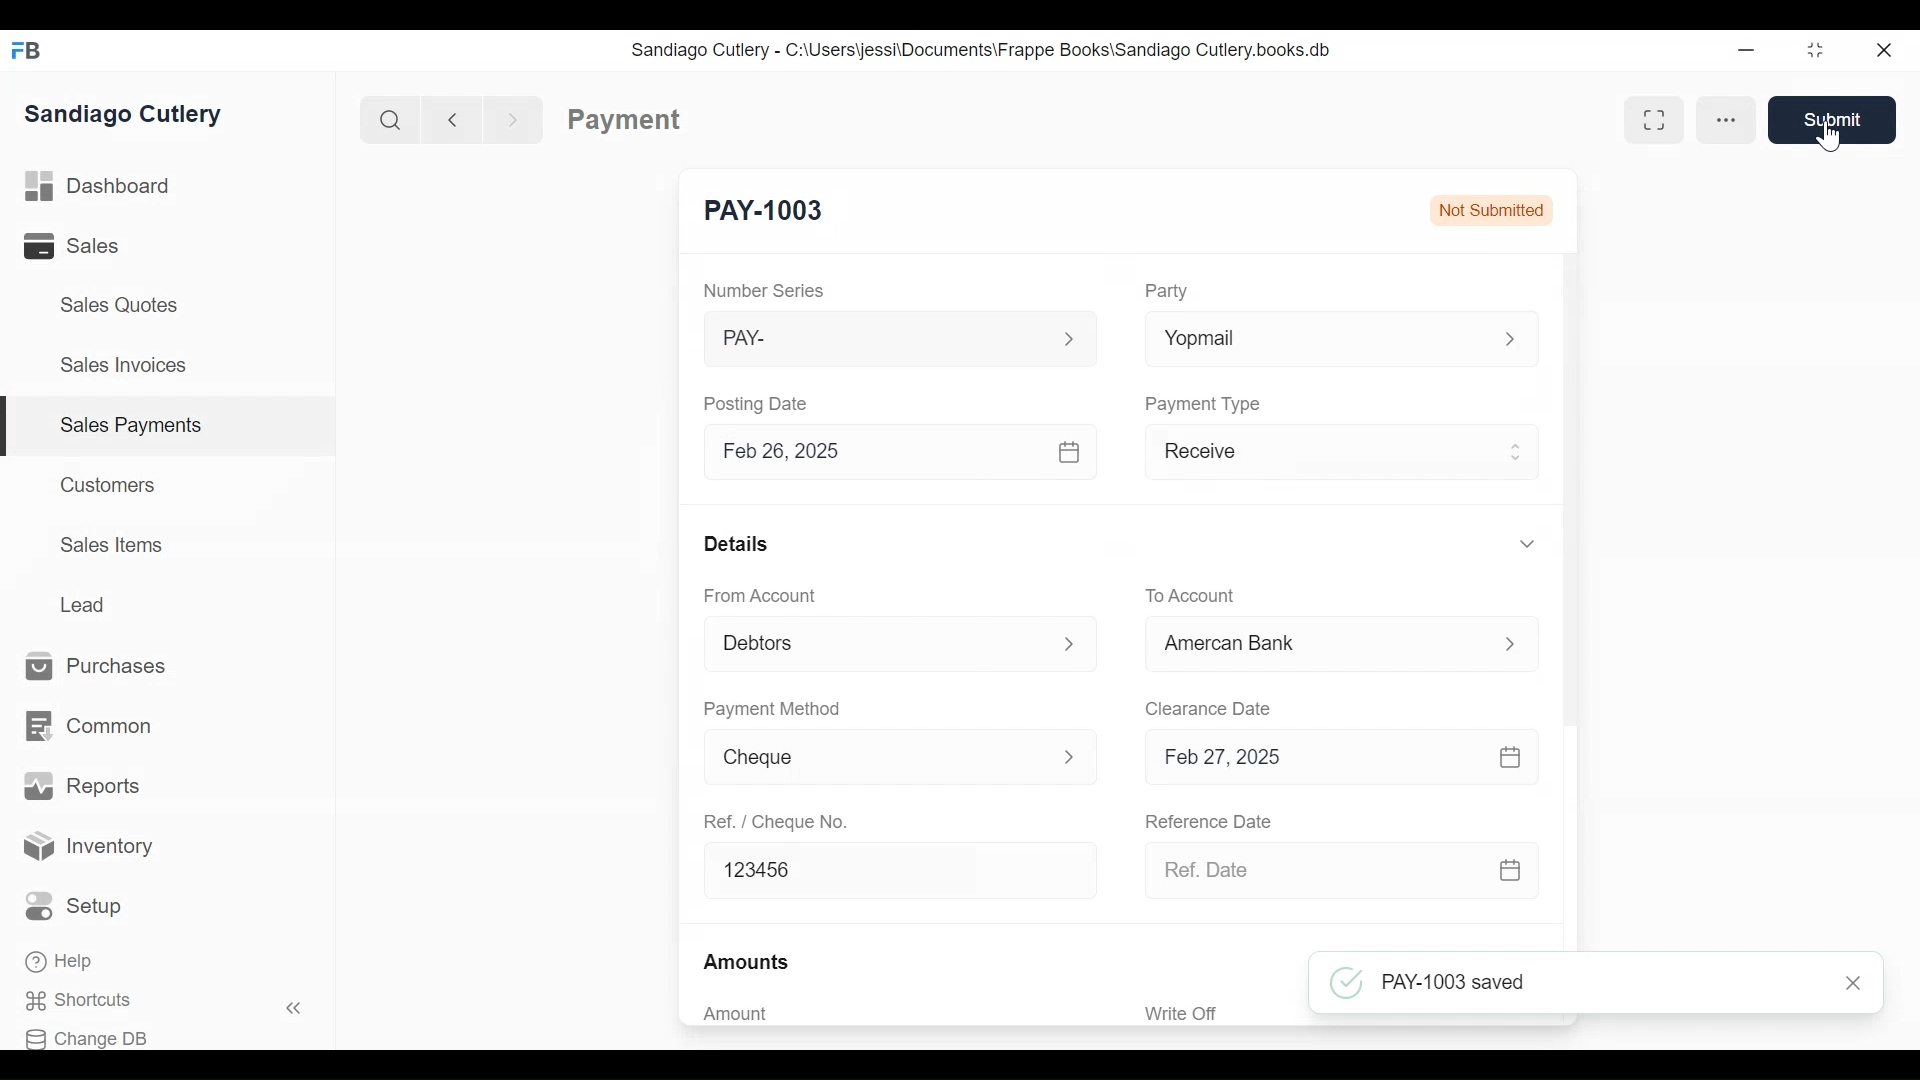 This screenshot has height=1080, width=1920. Describe the element at coordinates (1169, 290) in the screenshot. I see `Party` at that location.